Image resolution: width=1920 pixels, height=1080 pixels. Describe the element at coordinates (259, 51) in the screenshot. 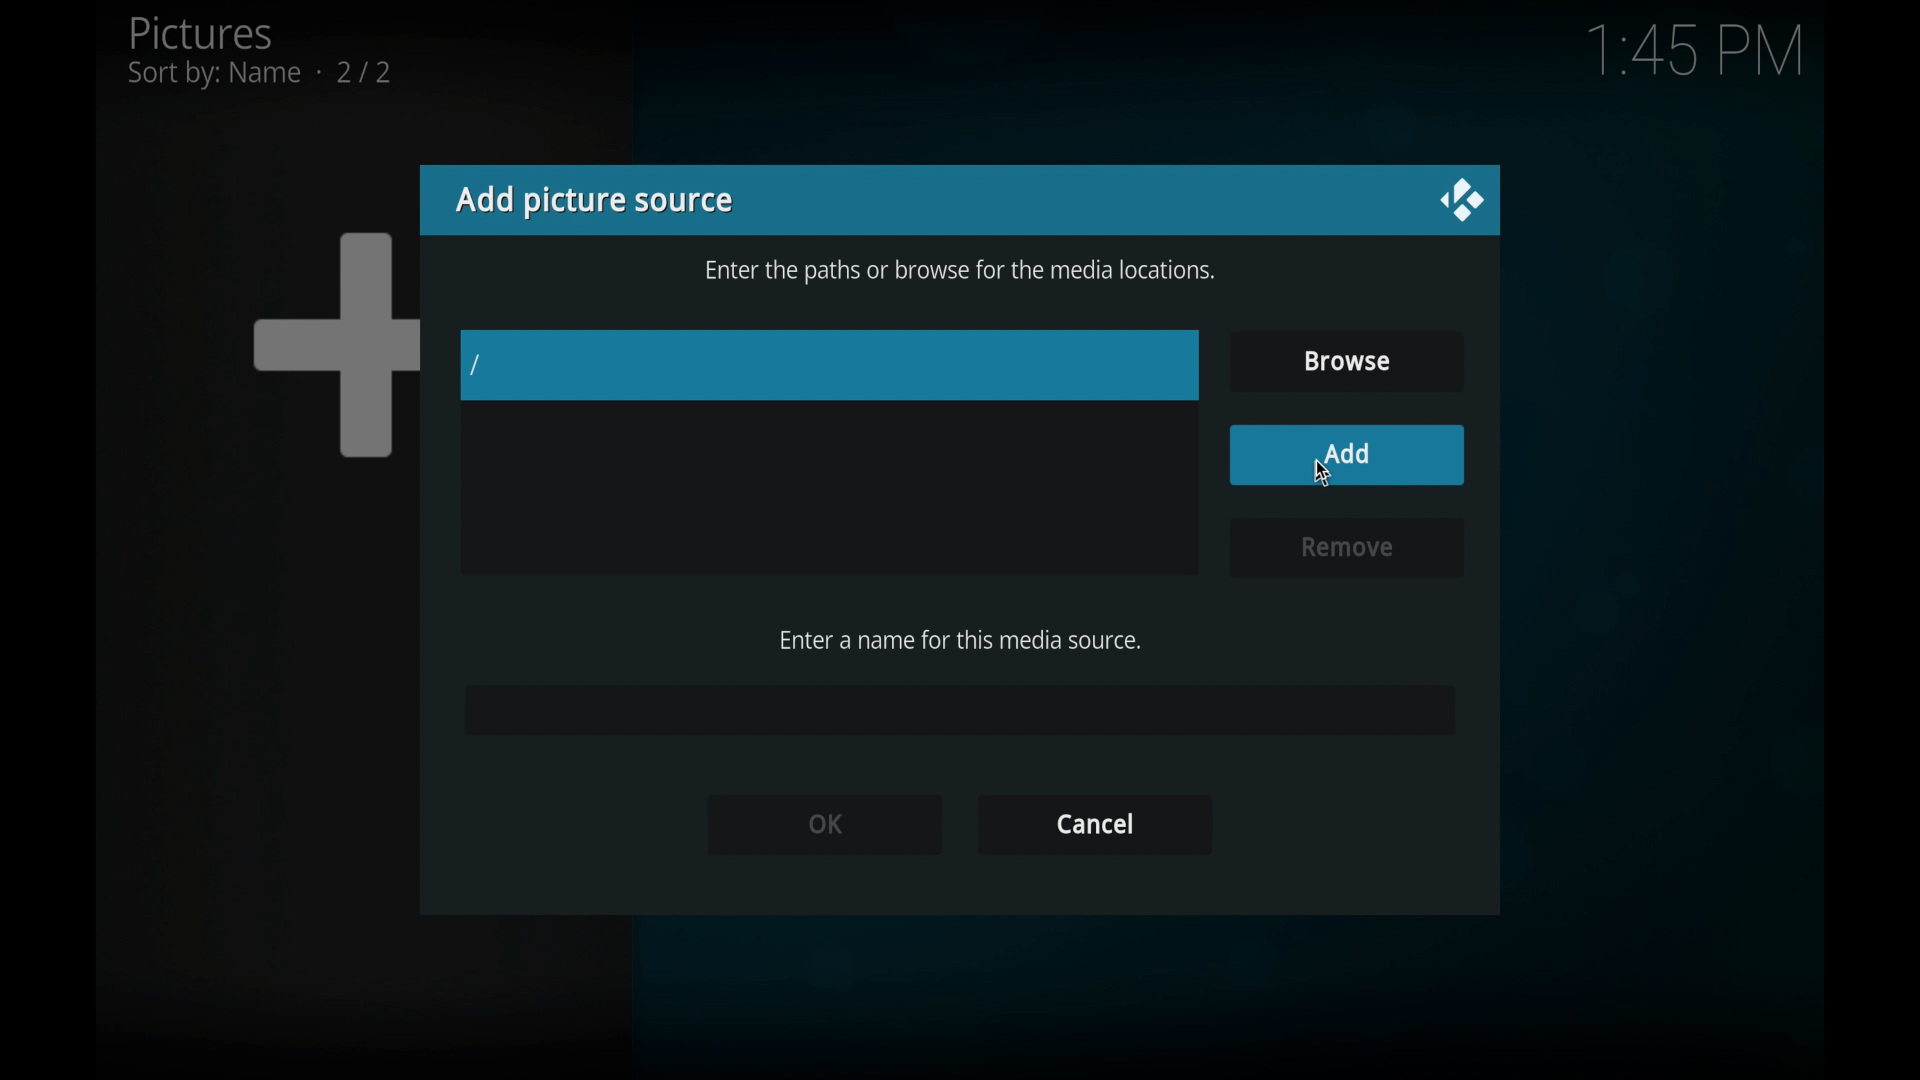

I see `pictures` at that location.